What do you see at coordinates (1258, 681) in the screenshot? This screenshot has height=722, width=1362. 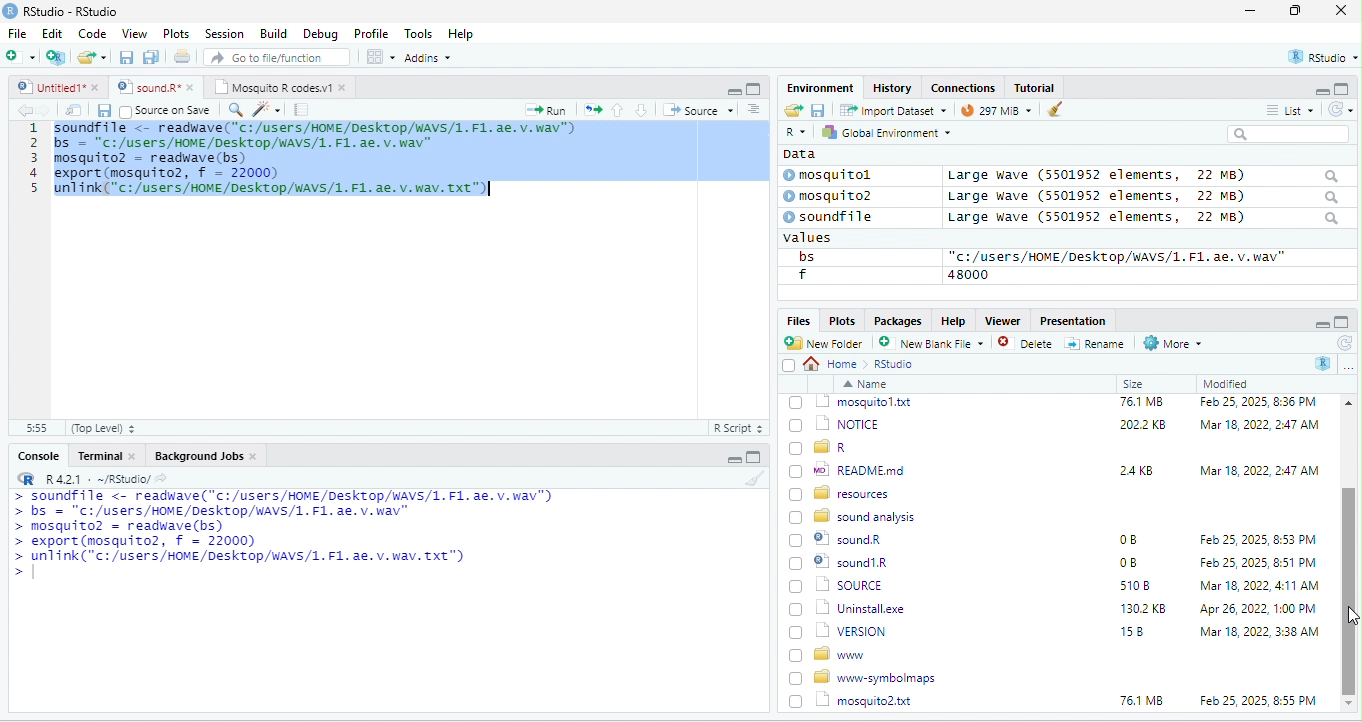 I see `Mar 18, 2022, 4:11 AM` at bounding box center [1258, 681].